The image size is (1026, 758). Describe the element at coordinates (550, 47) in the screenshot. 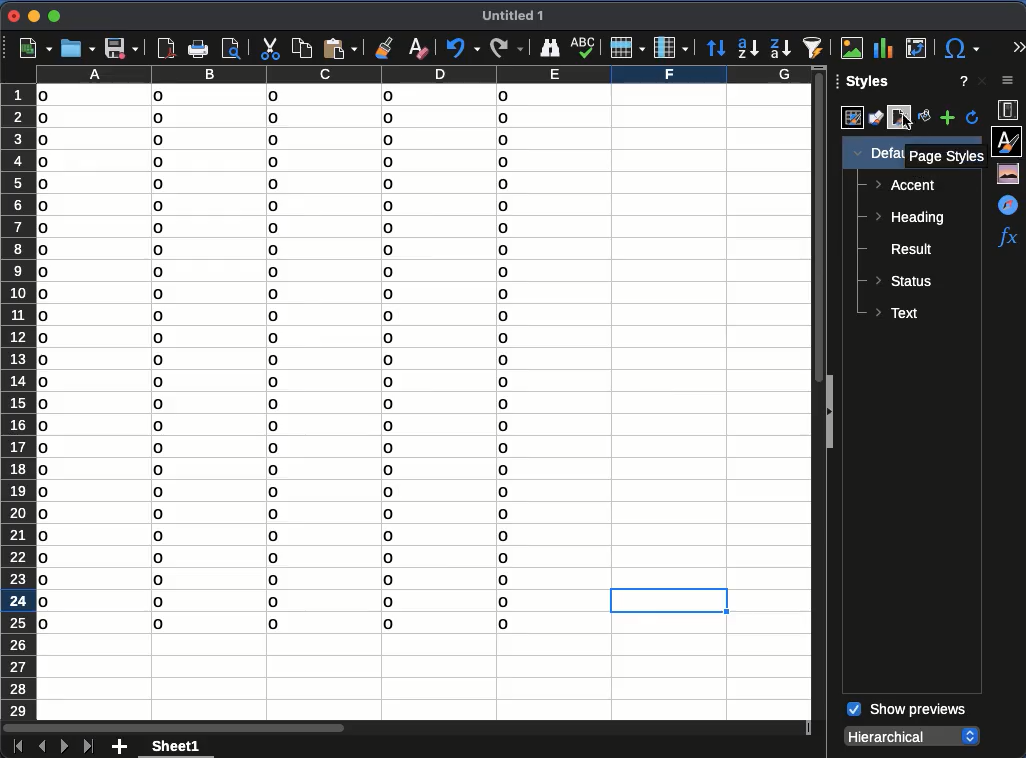

I see `finder` at that location.